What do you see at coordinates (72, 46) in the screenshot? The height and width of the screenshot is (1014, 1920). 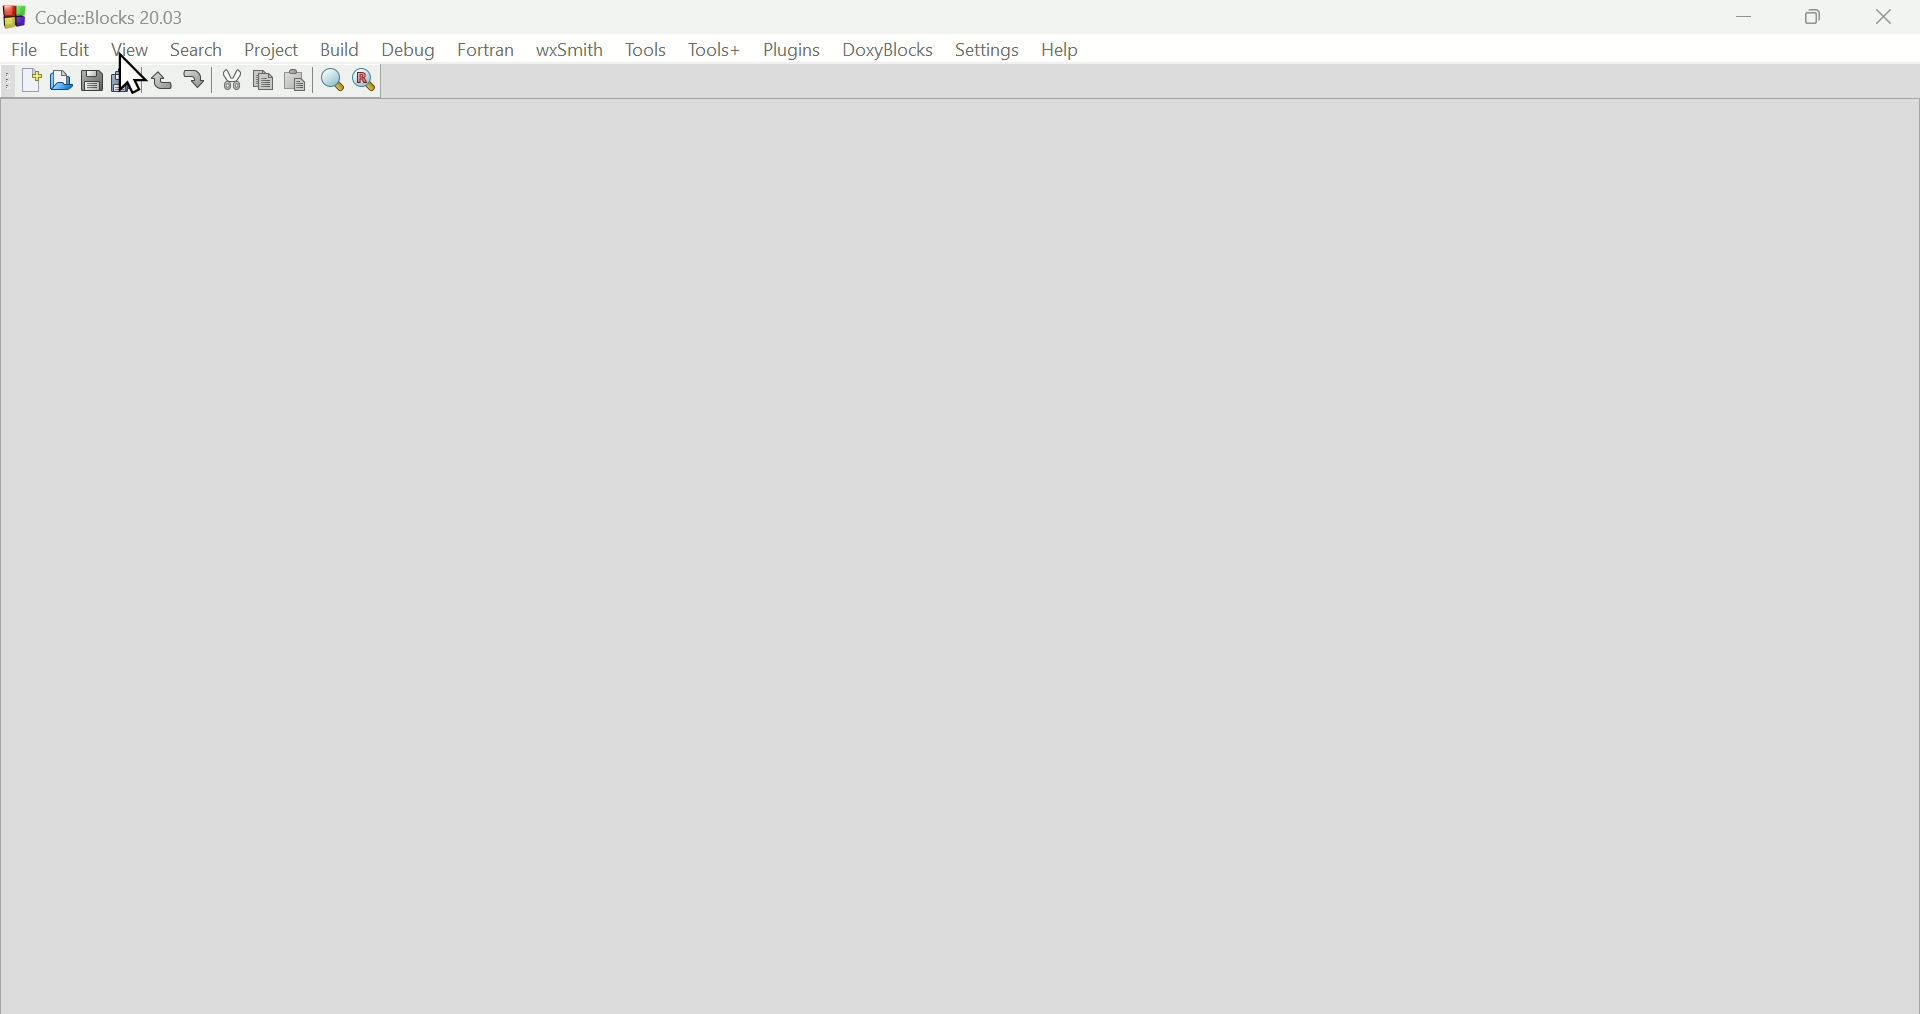 I see `edit` at bounding box center [72, 46].